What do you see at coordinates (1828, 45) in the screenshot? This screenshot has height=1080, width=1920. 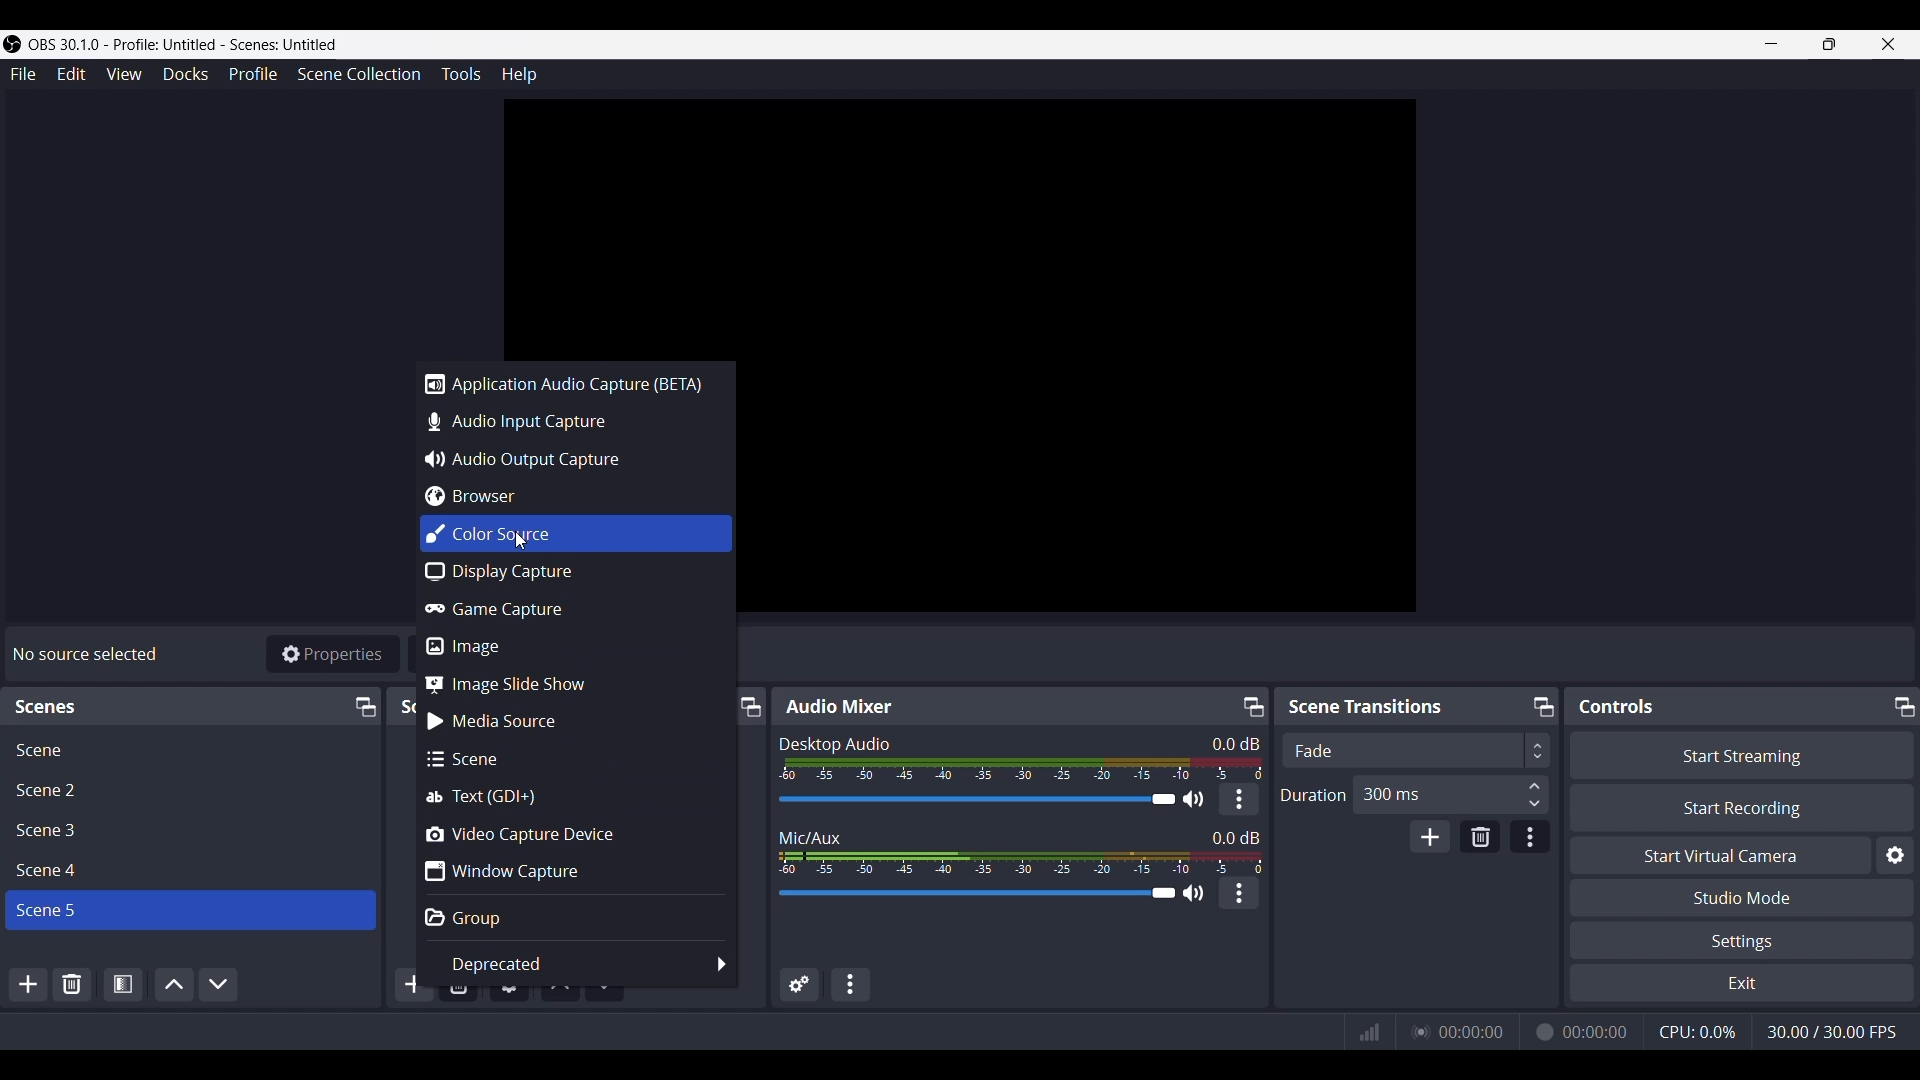 I see `Maximize` at bounding box center [1828, 45].